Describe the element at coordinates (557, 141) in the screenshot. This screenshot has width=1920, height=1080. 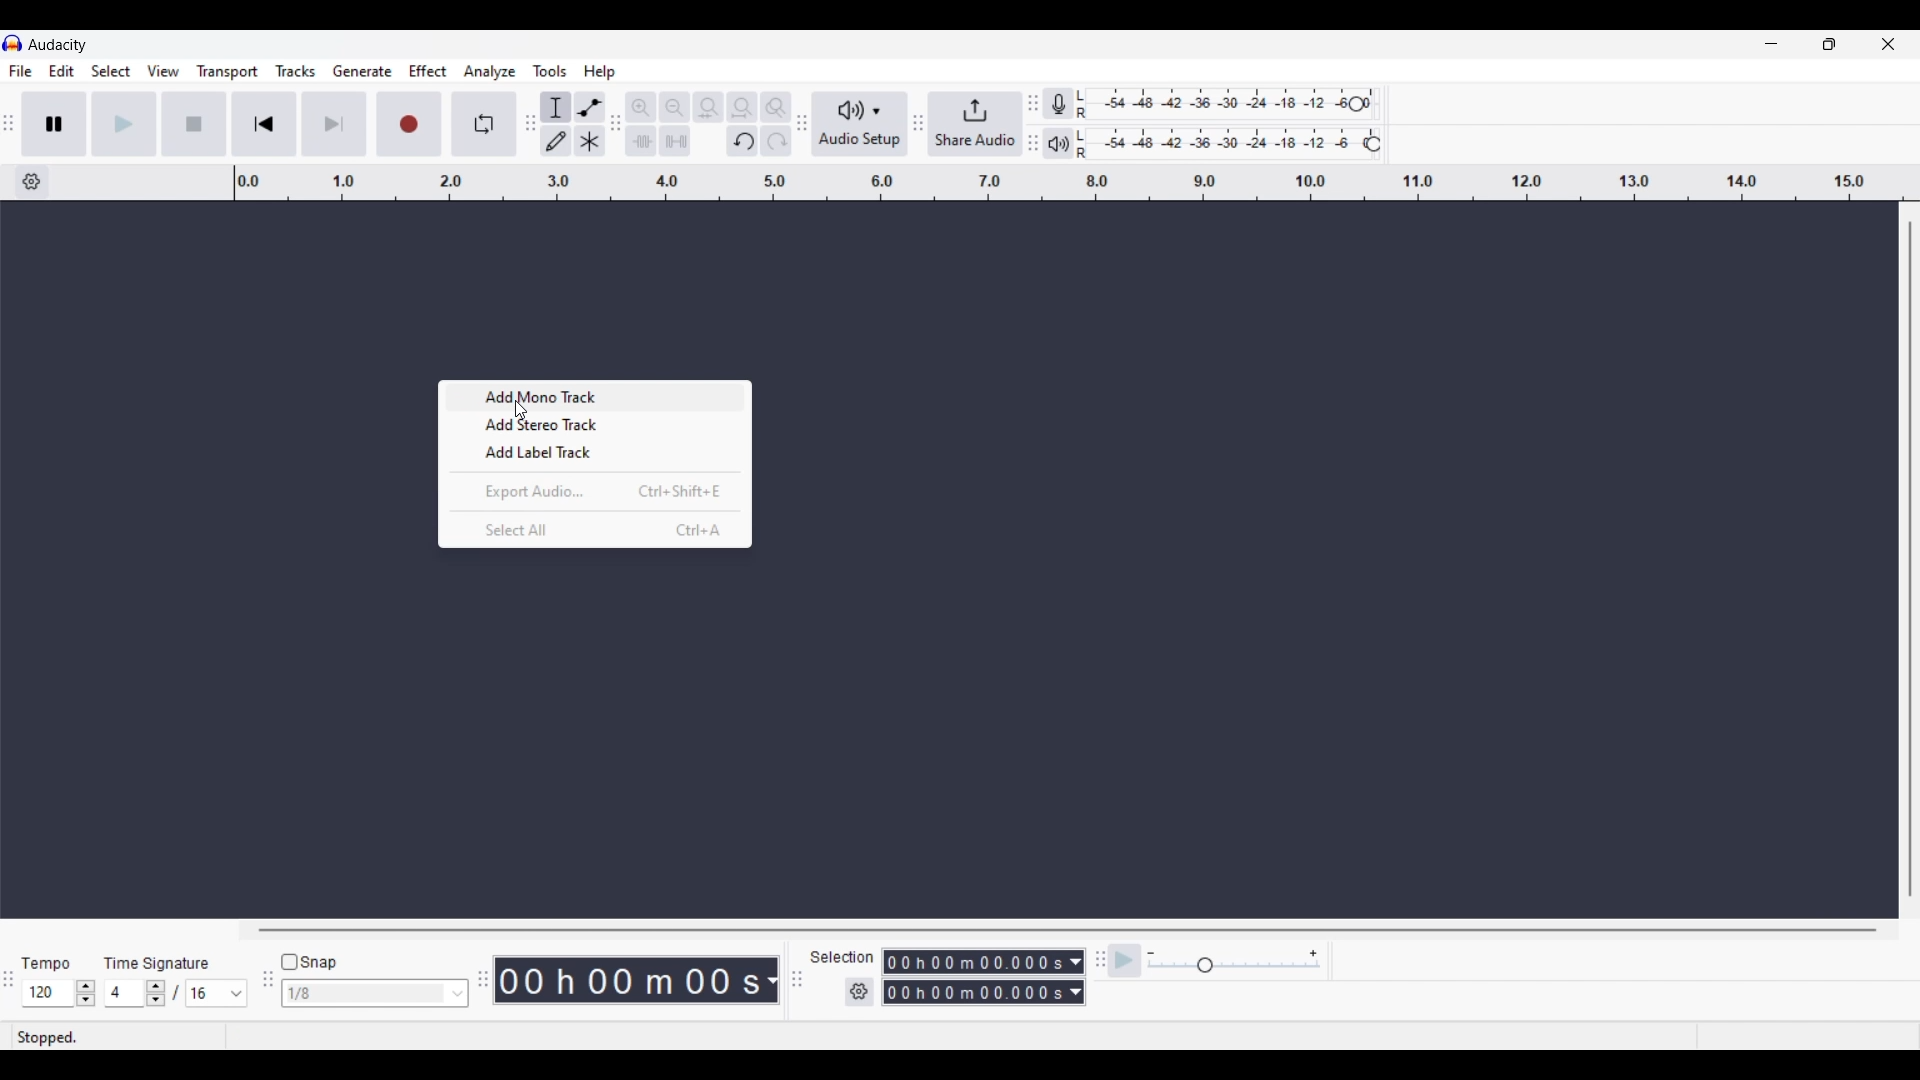
I see `Draw tool` at that location.